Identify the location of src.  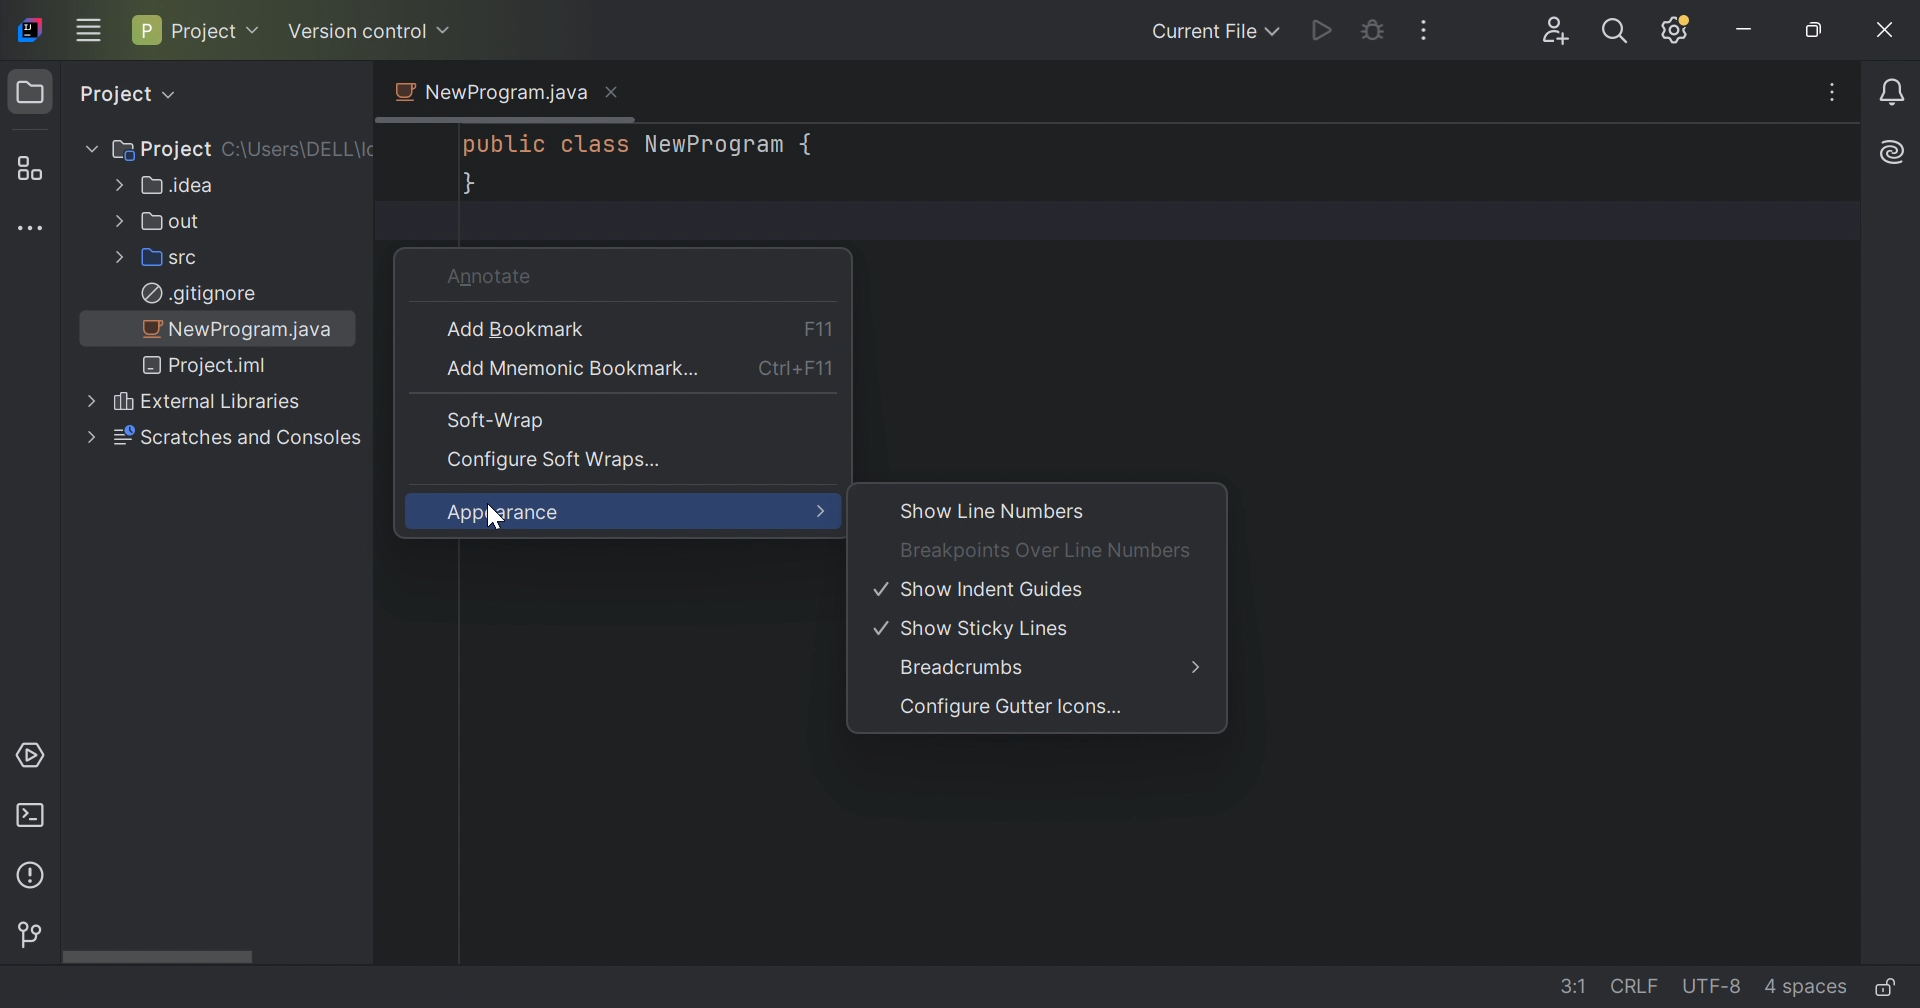
(177, 257).